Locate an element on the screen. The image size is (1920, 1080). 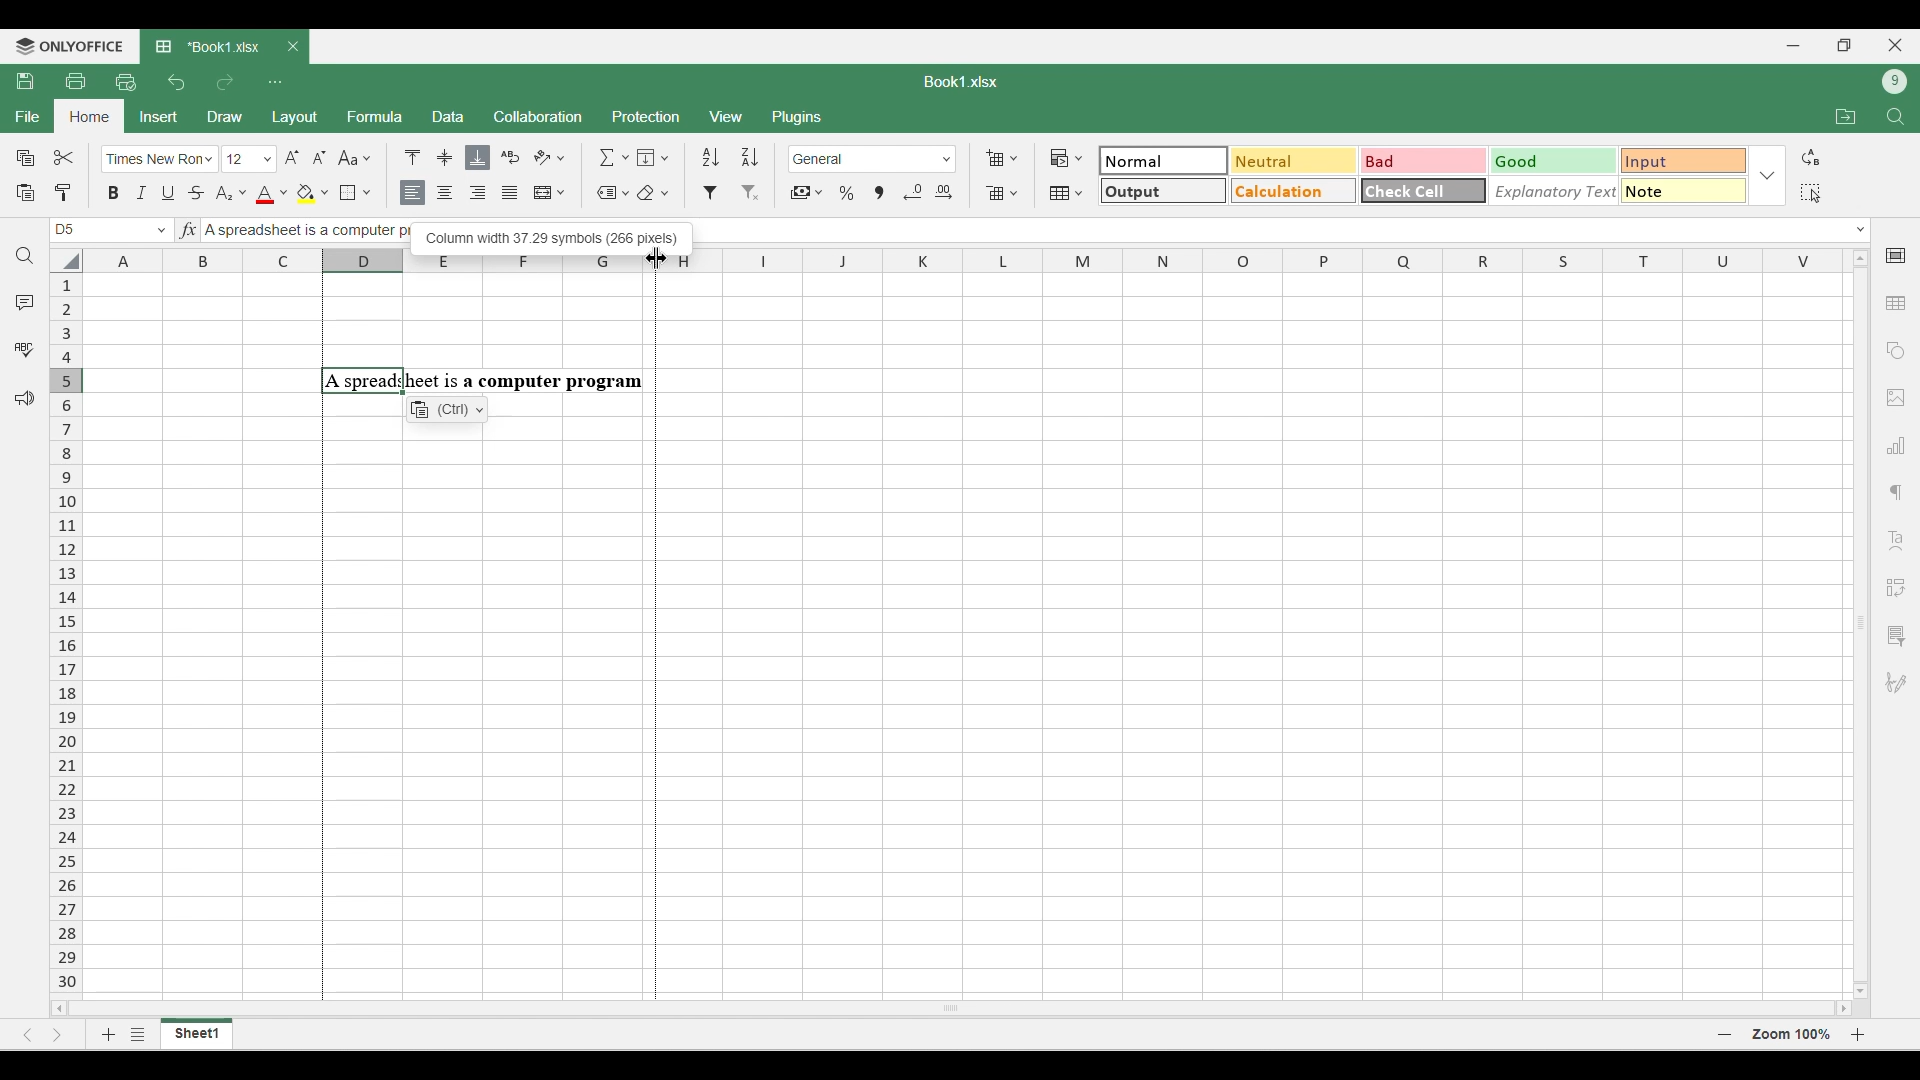
More settings is located at coordinates (1895, 636).